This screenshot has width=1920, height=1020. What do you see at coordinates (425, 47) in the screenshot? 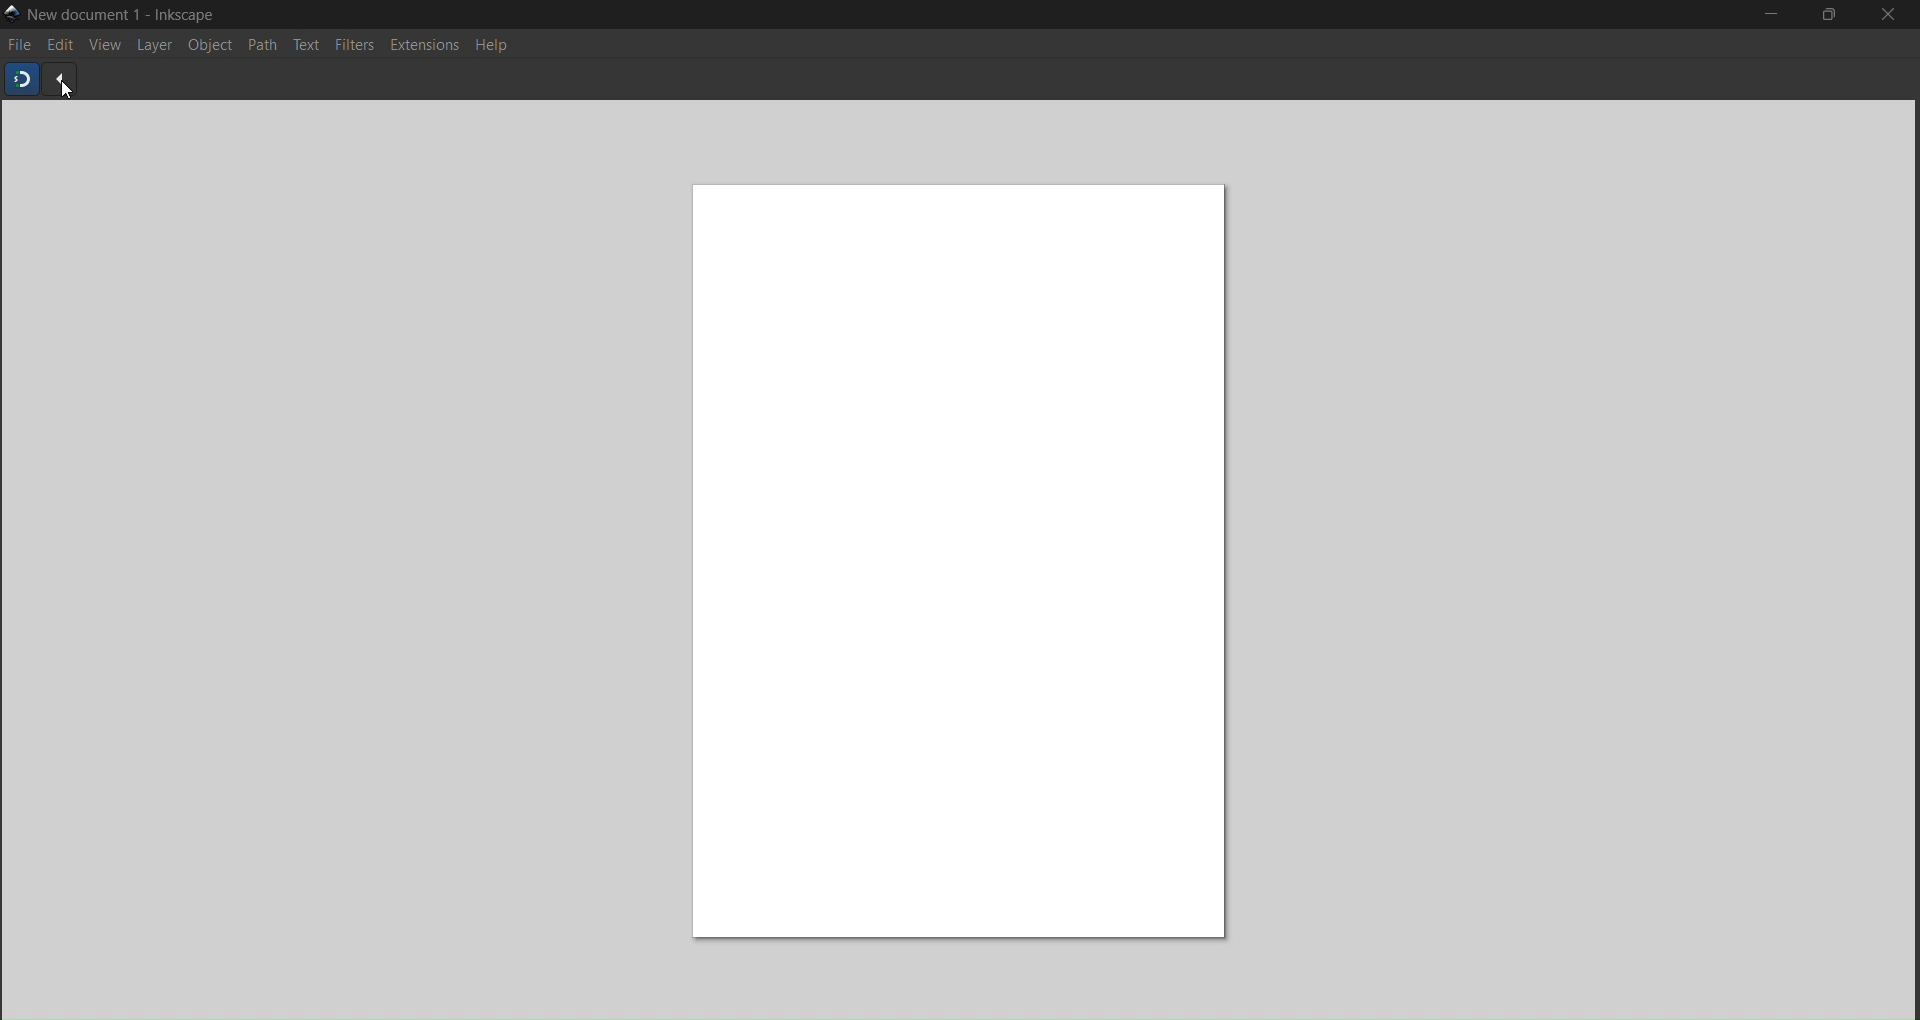
I see `Extensions` at bounding box center [425, 47].